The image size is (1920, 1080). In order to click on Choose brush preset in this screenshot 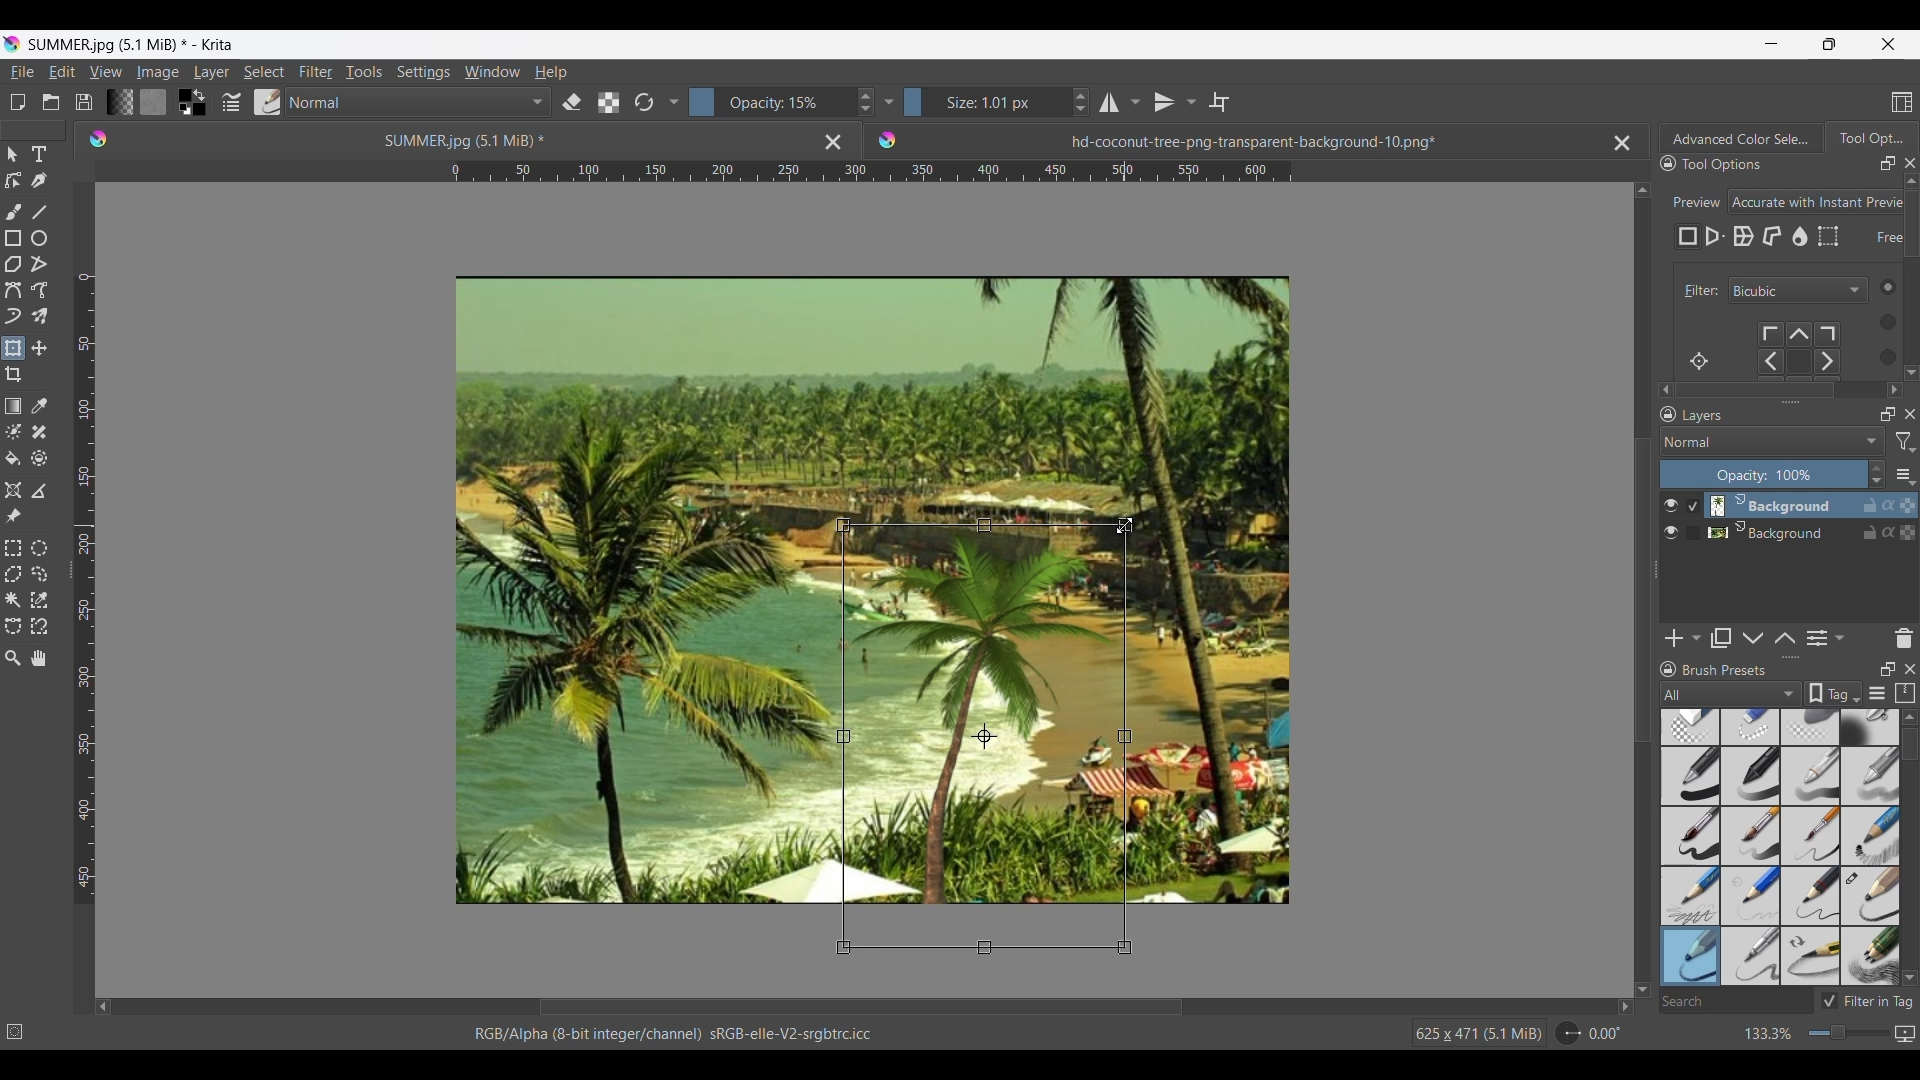, I will do `click(266, 102)`.